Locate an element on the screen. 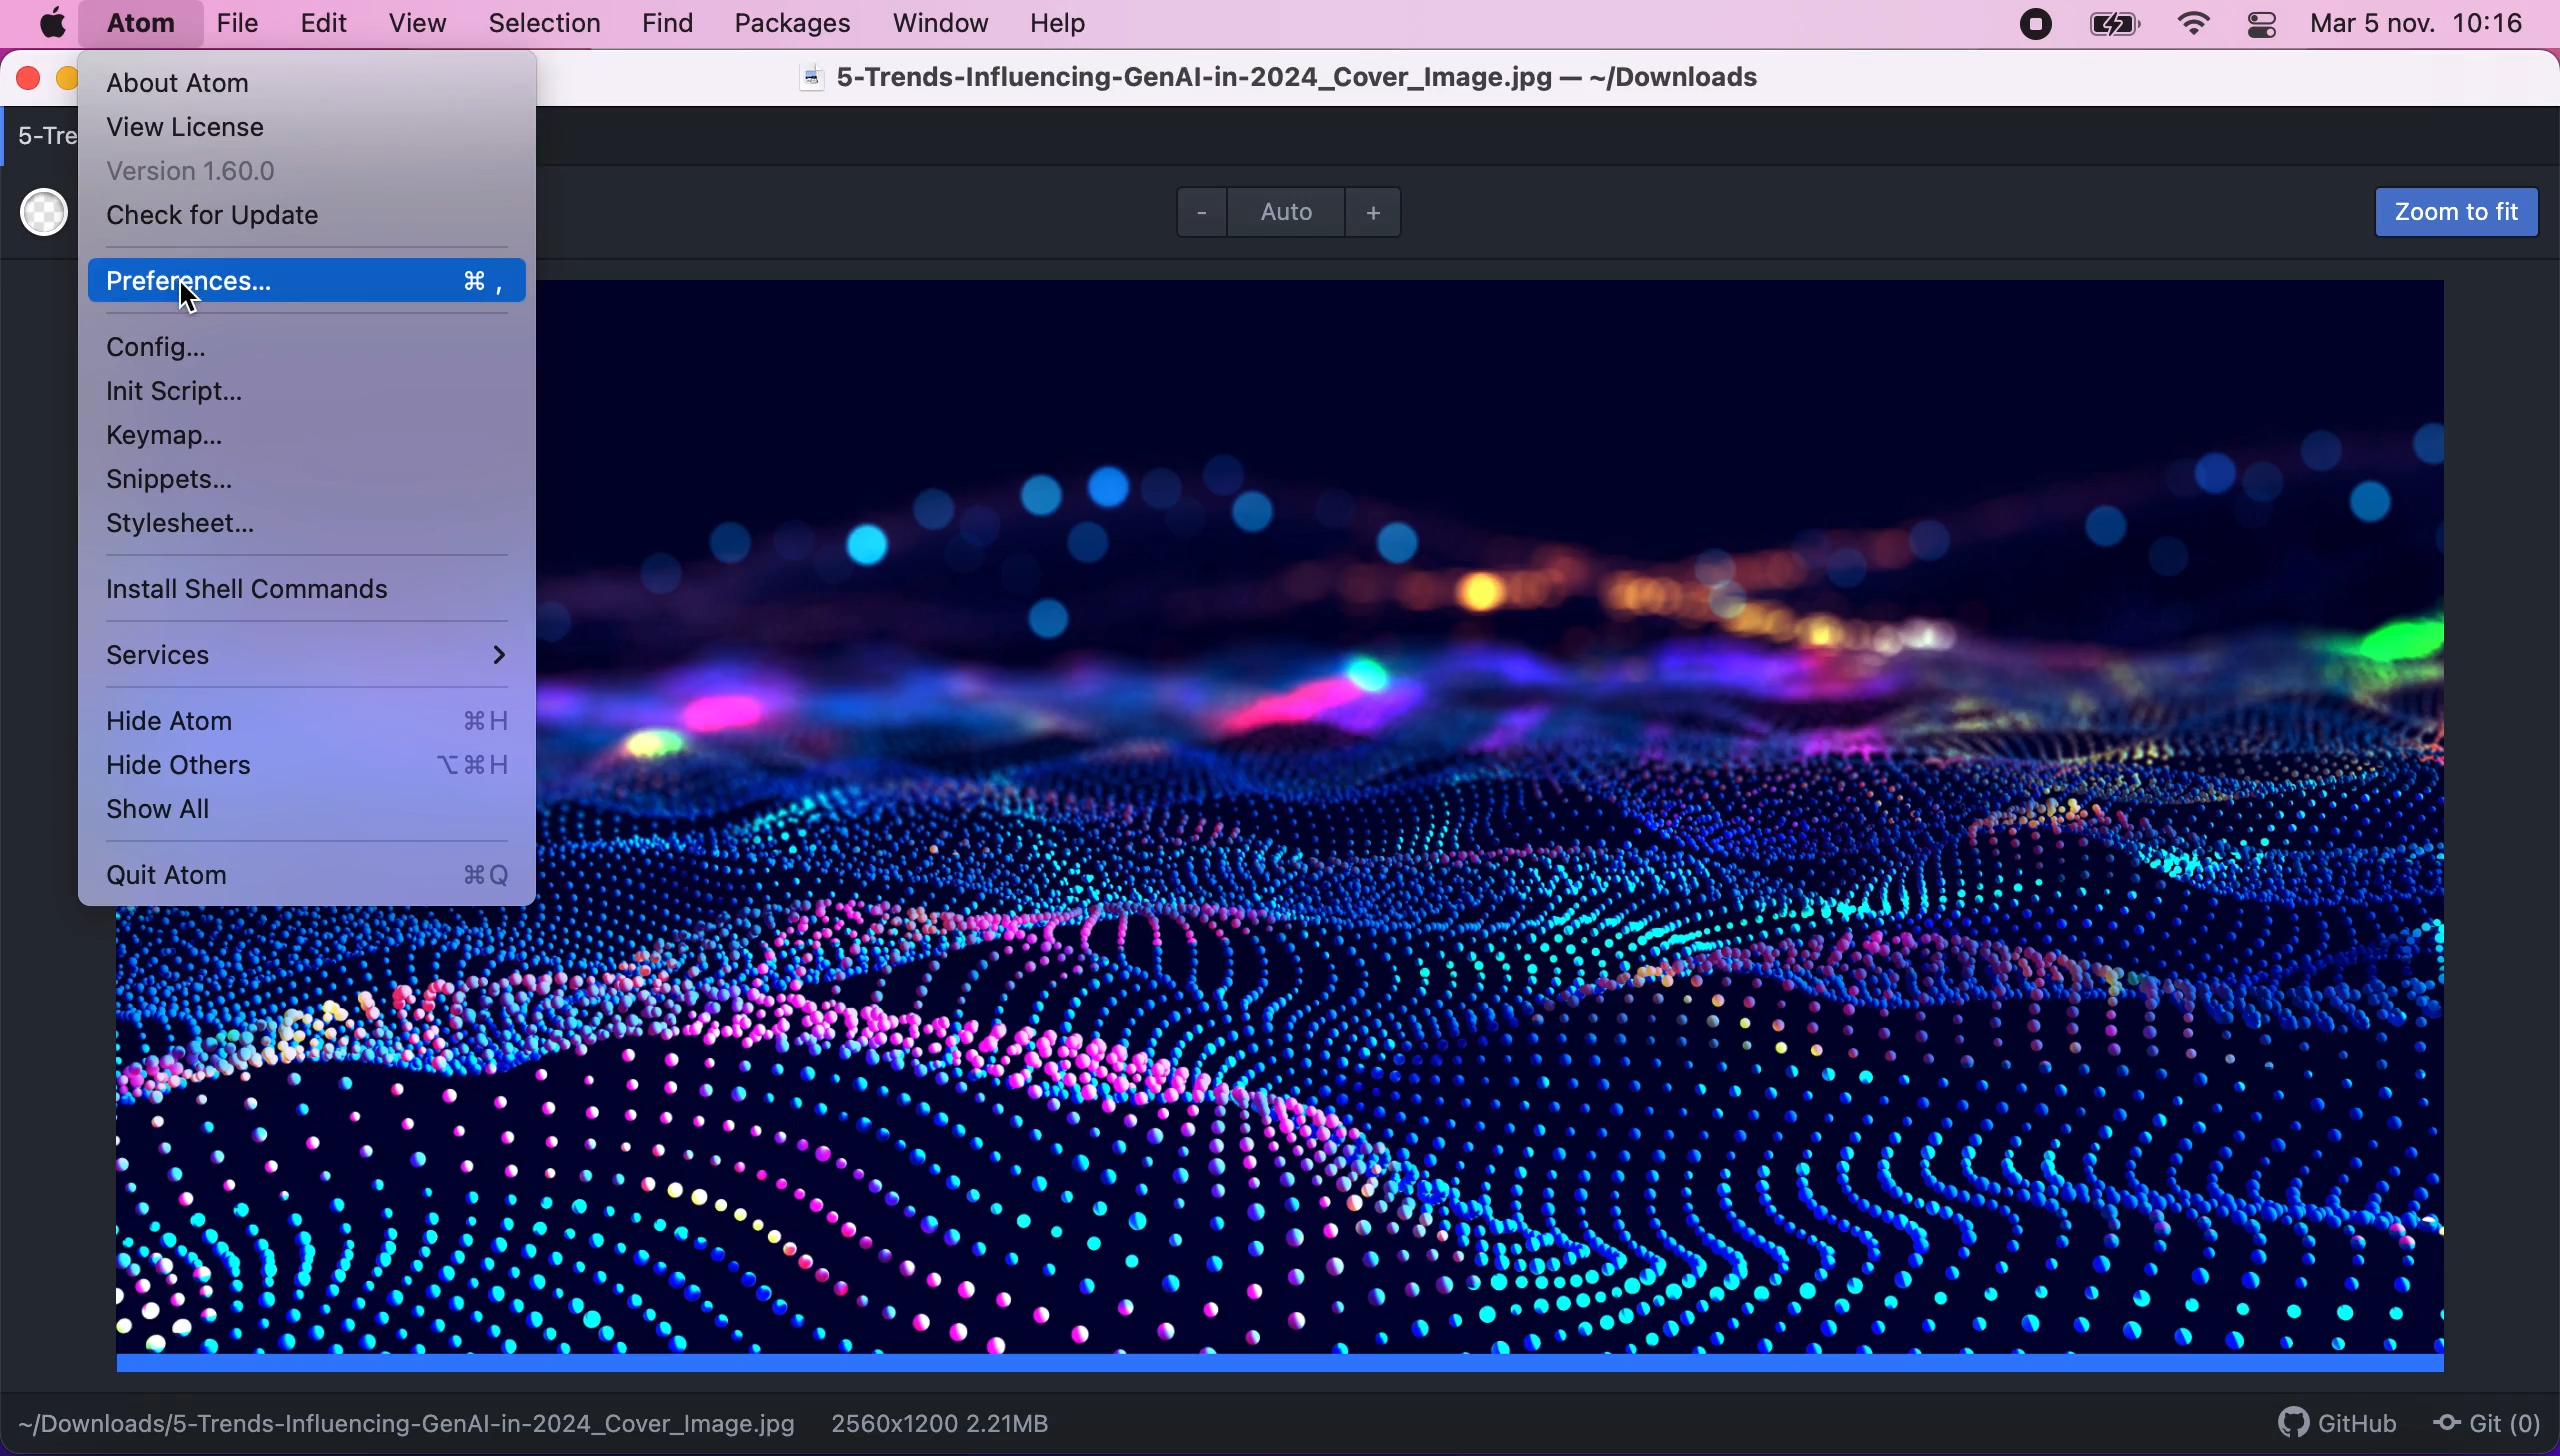 This screenshot has height=1456, width=2560. mac logo is located at coordinates (51, 24).